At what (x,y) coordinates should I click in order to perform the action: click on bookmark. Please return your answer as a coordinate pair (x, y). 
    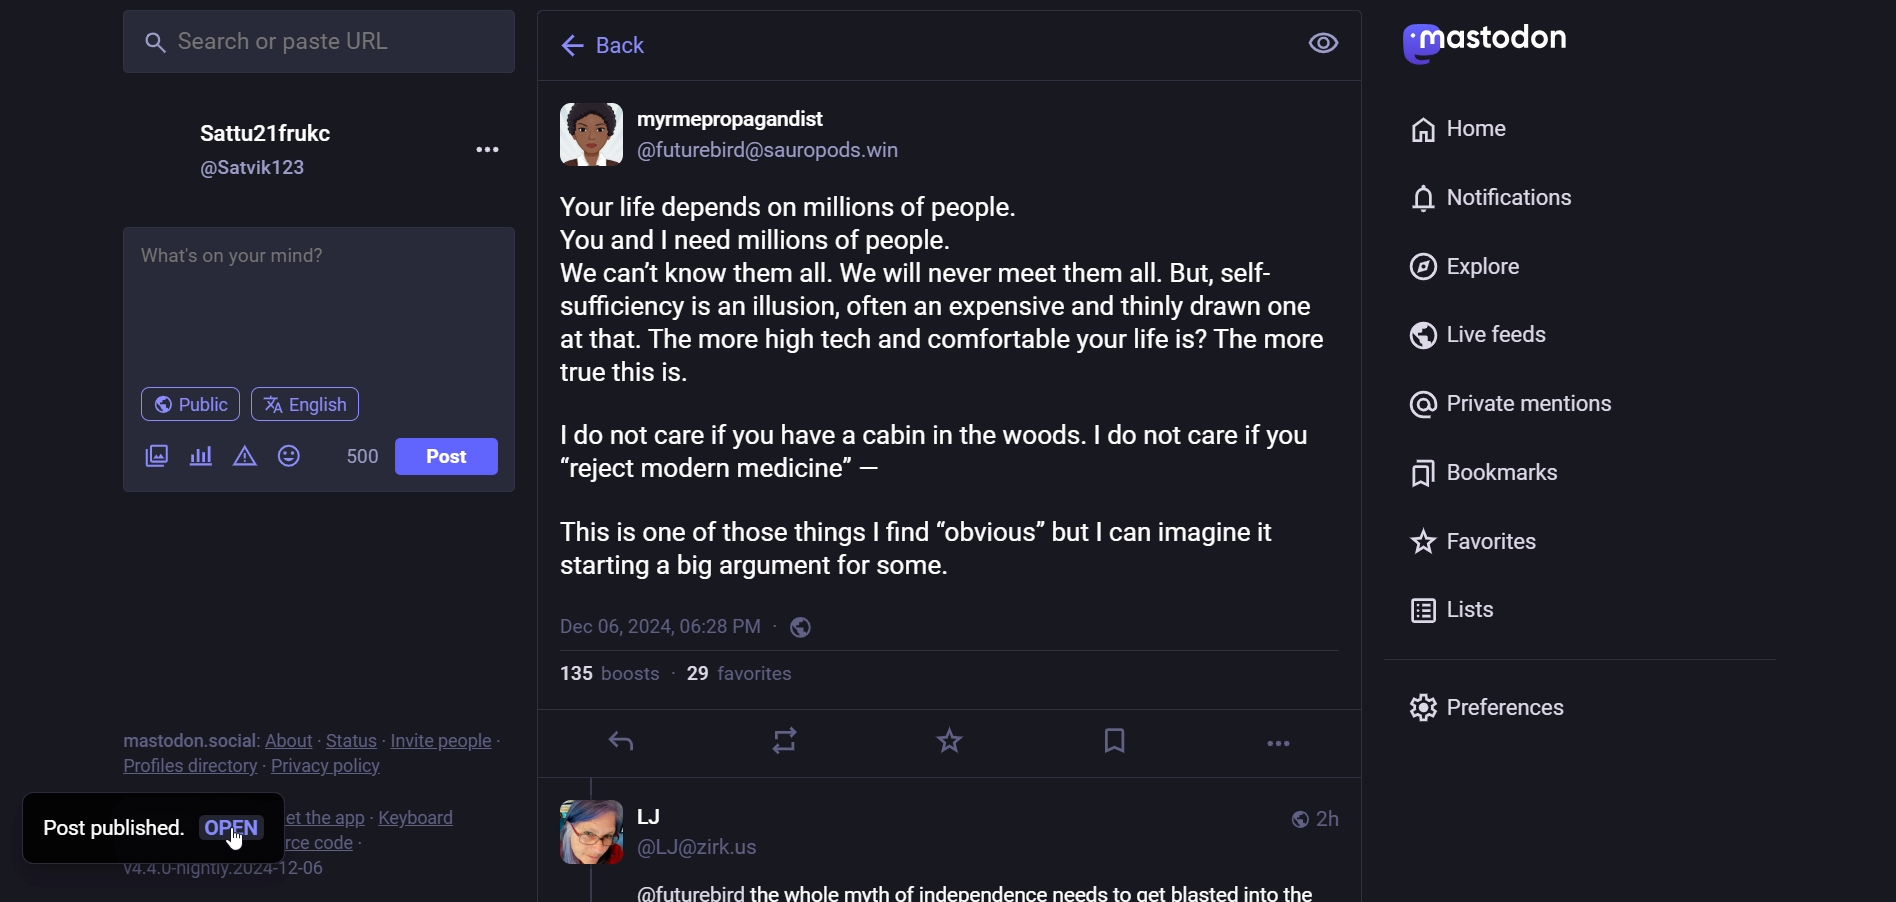
    Looking at the image, I should click on (1109, 738).